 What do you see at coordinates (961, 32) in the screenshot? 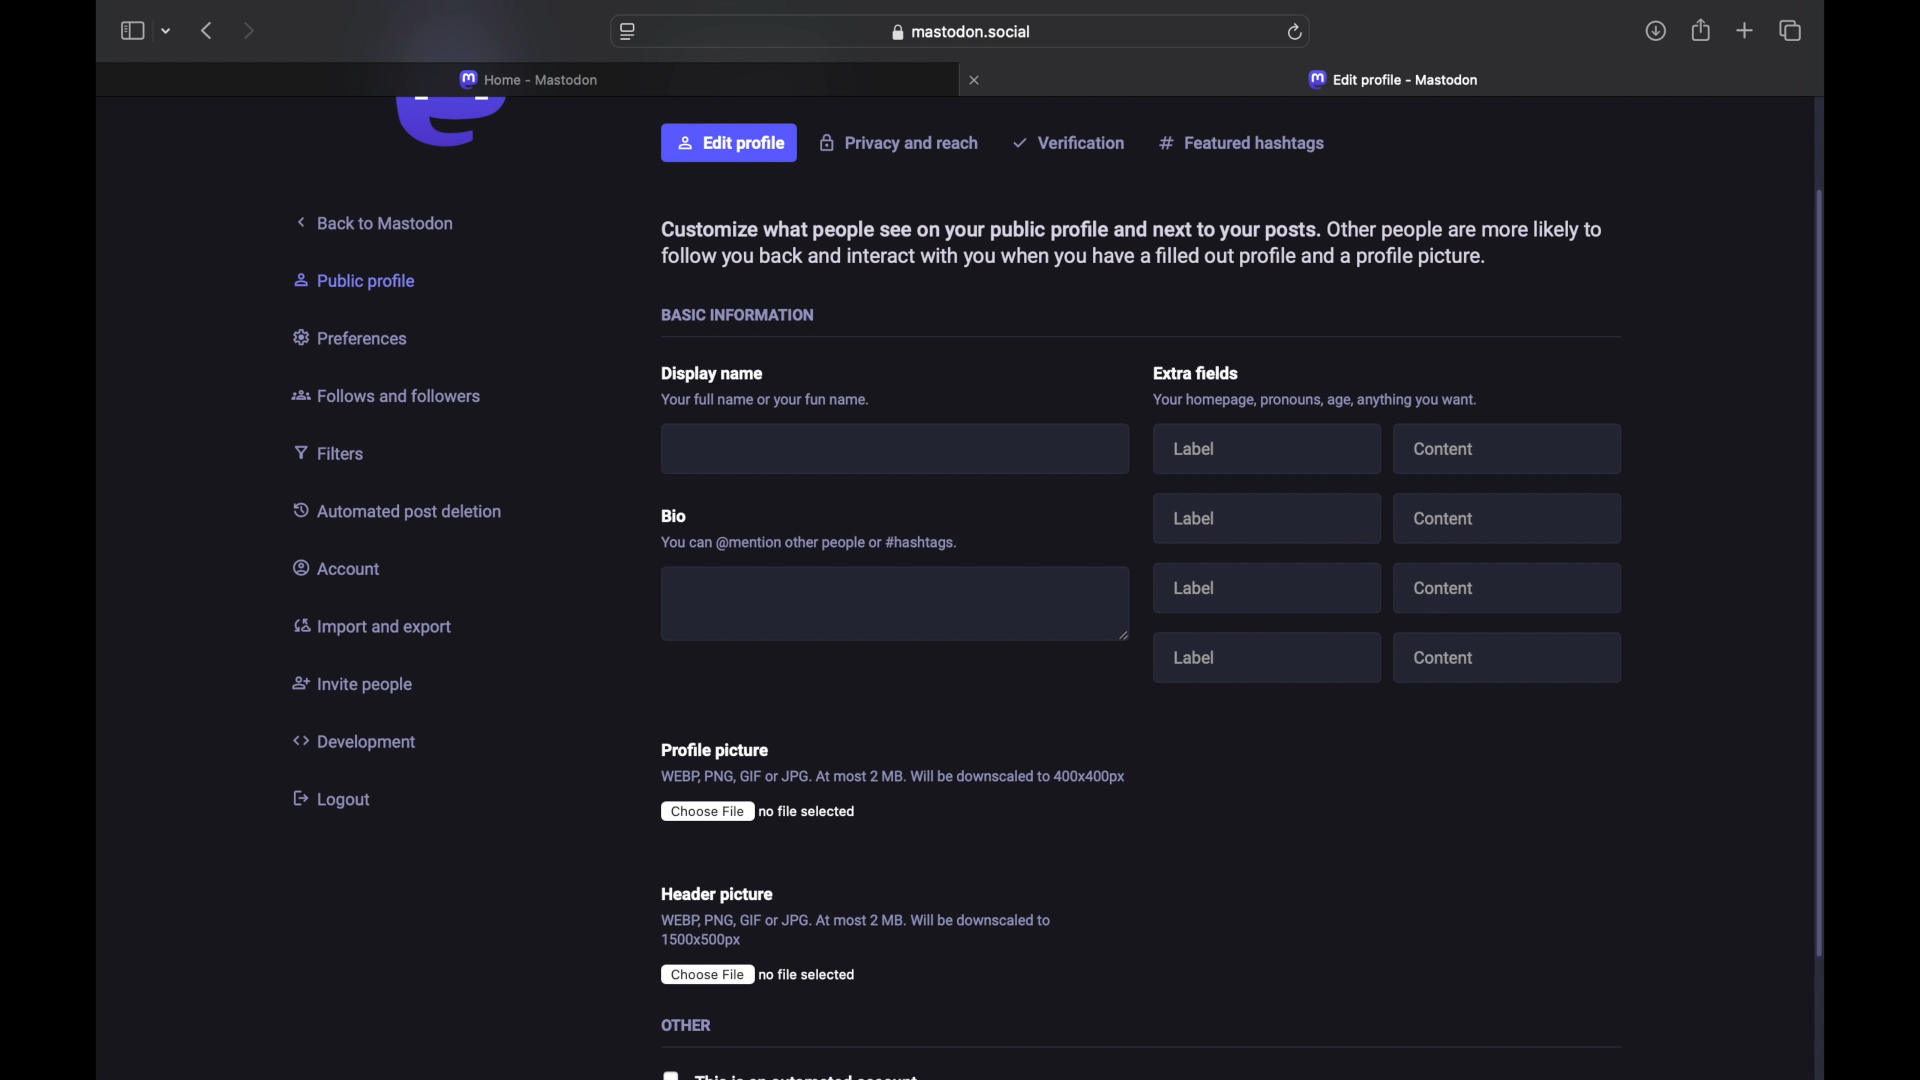
I see `web address` at bounding box center [961, 32].